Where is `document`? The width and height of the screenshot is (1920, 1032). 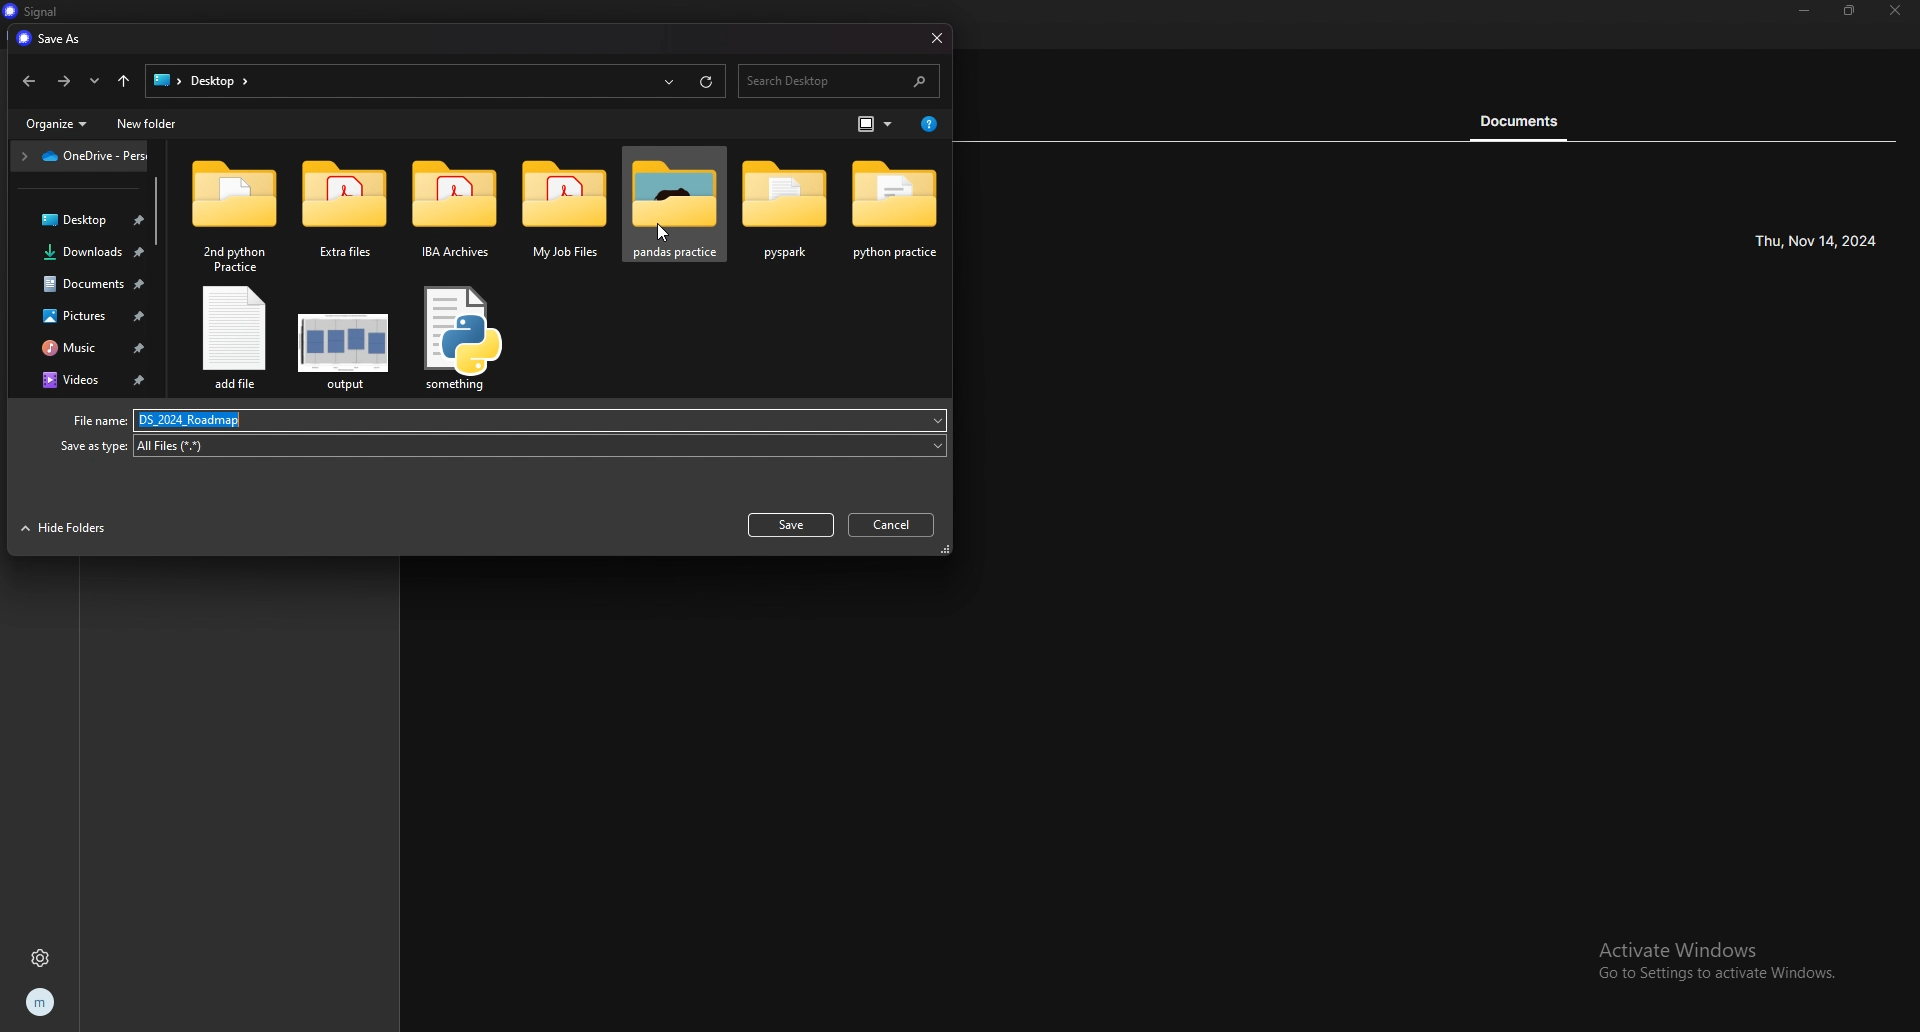
document is located at coordinates (92, 284).